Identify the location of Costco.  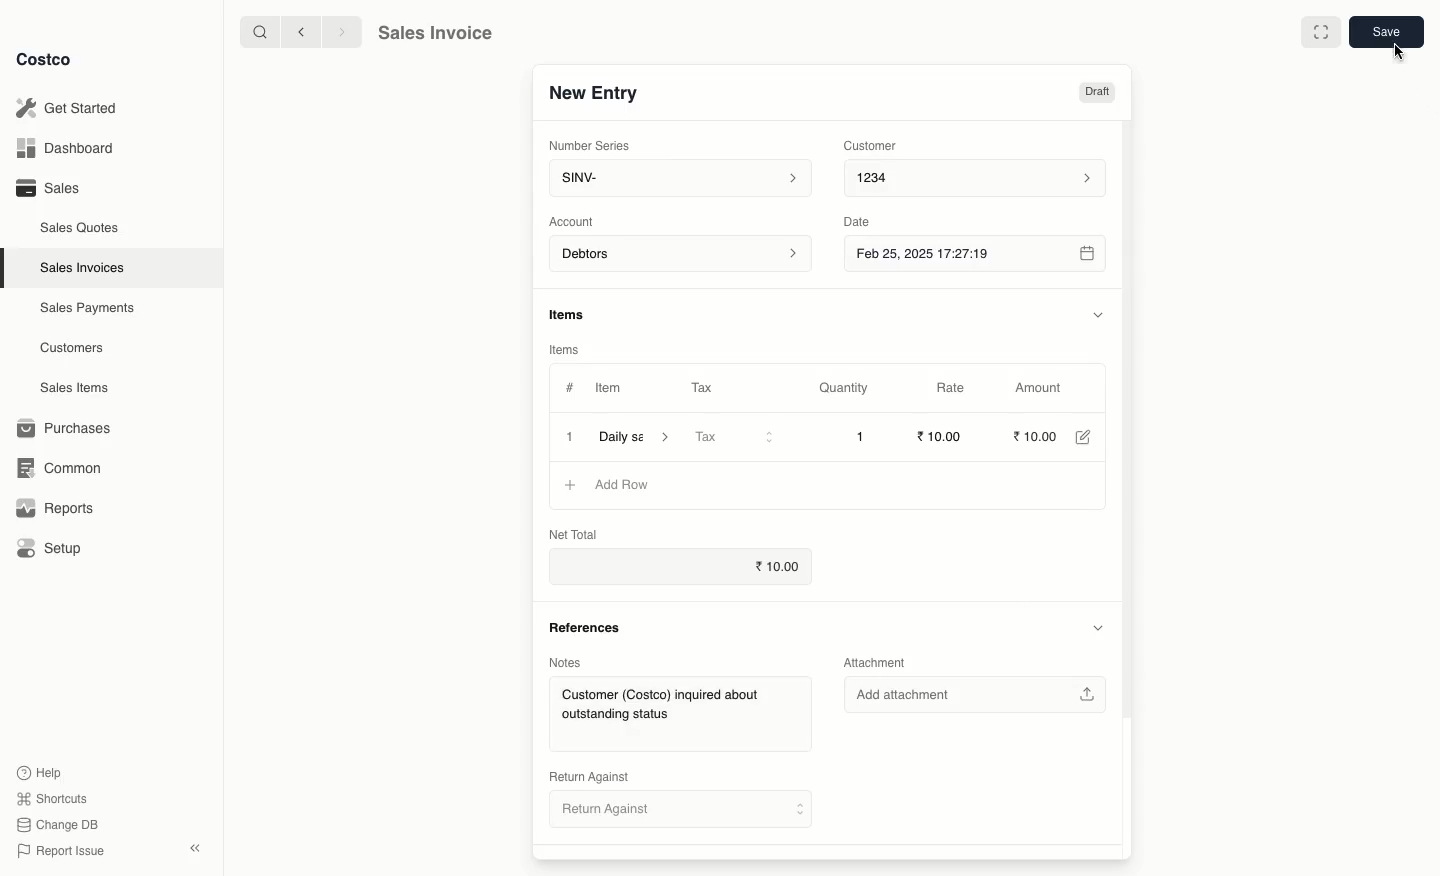
(46, 59).